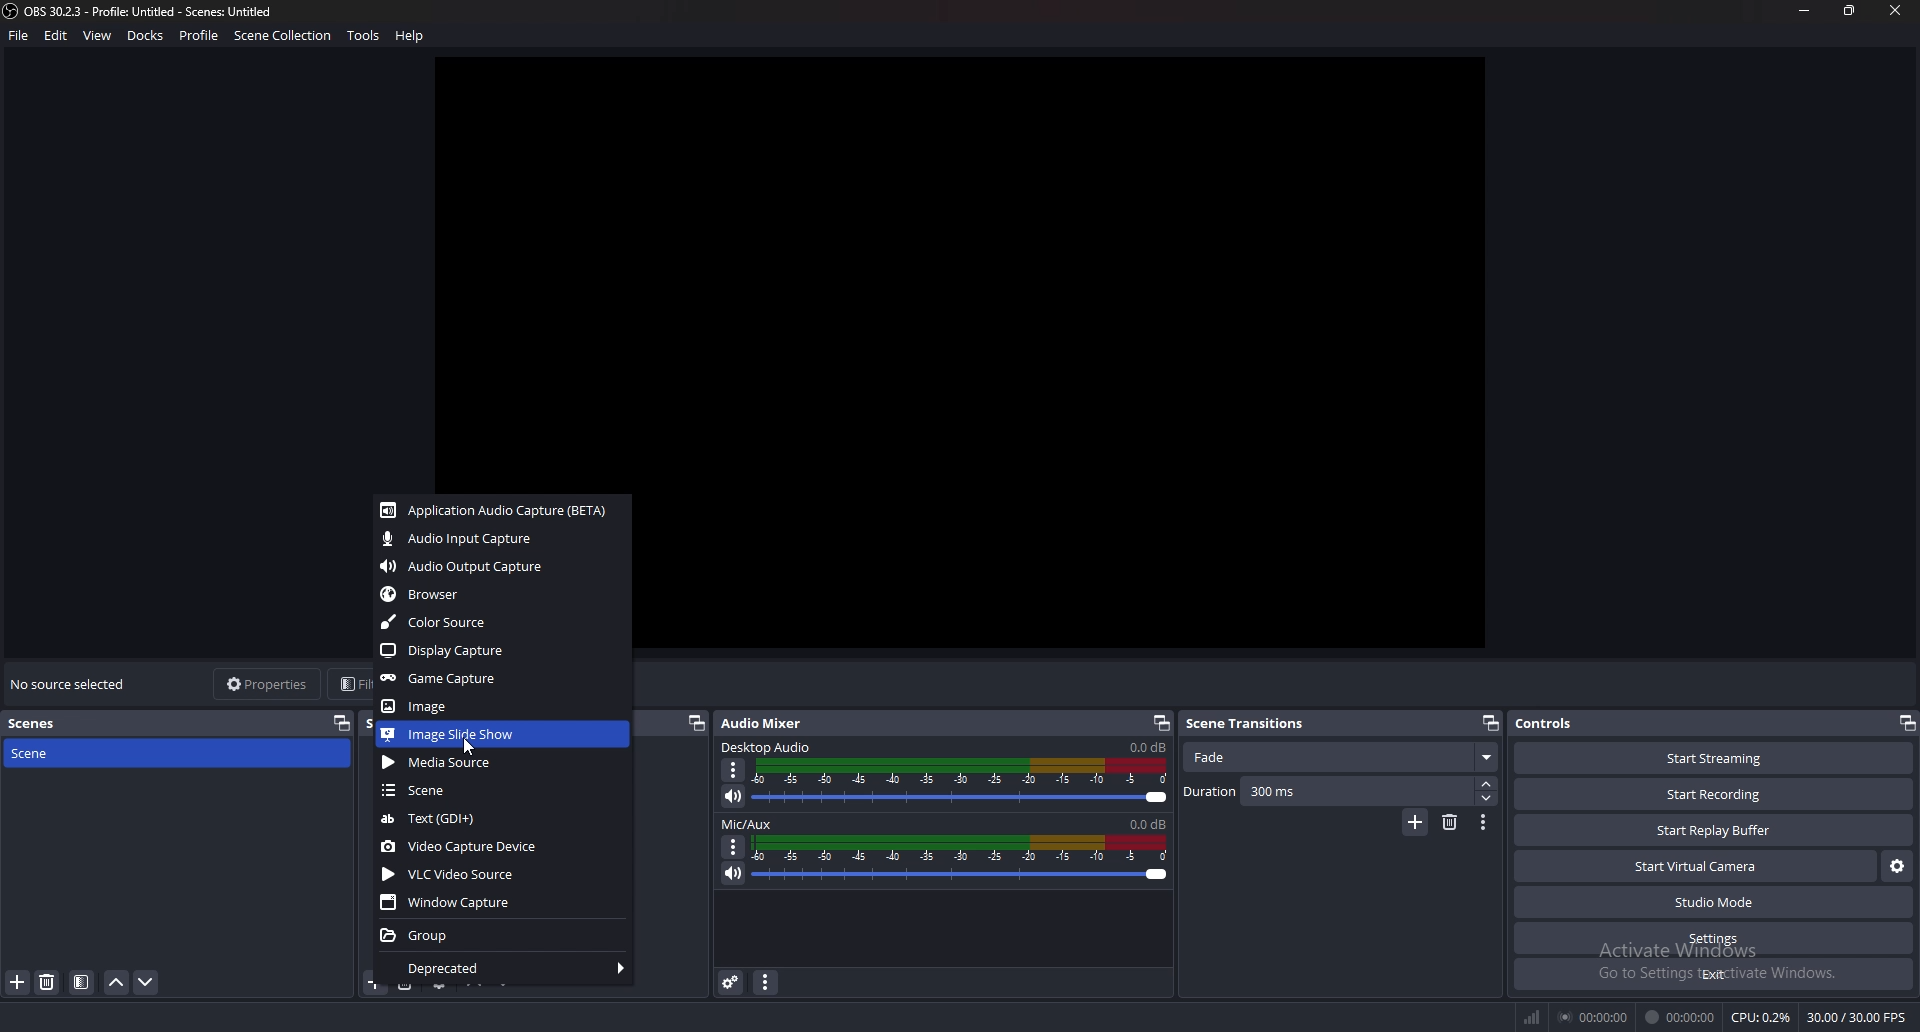 The image size is (1920, 1032). Describe the element at coordinates (1488, 723) in the screenshot. I see `popout` at that location.